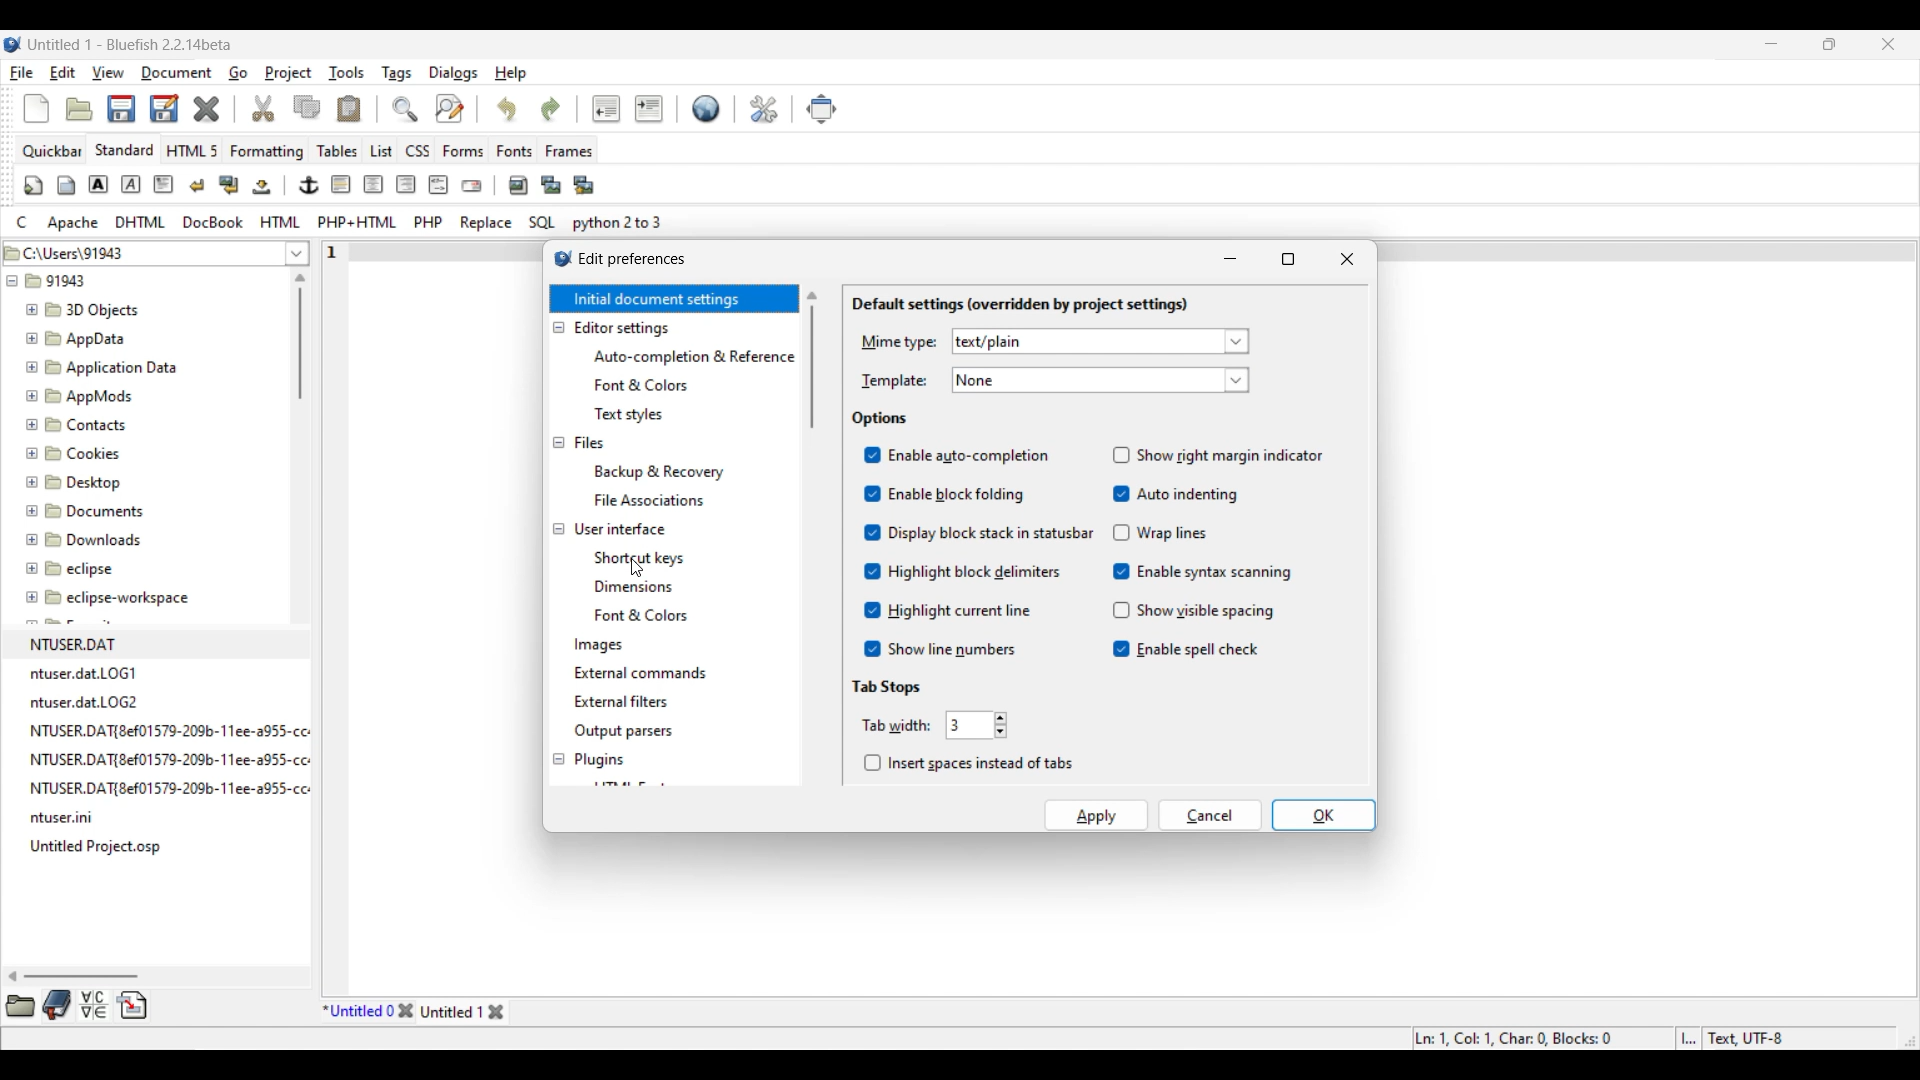 The width and height of the screenshot is (1920, 1080). Describe the element at coordinates (13, 44) in the screenshot. I see `Software logo` at that location.